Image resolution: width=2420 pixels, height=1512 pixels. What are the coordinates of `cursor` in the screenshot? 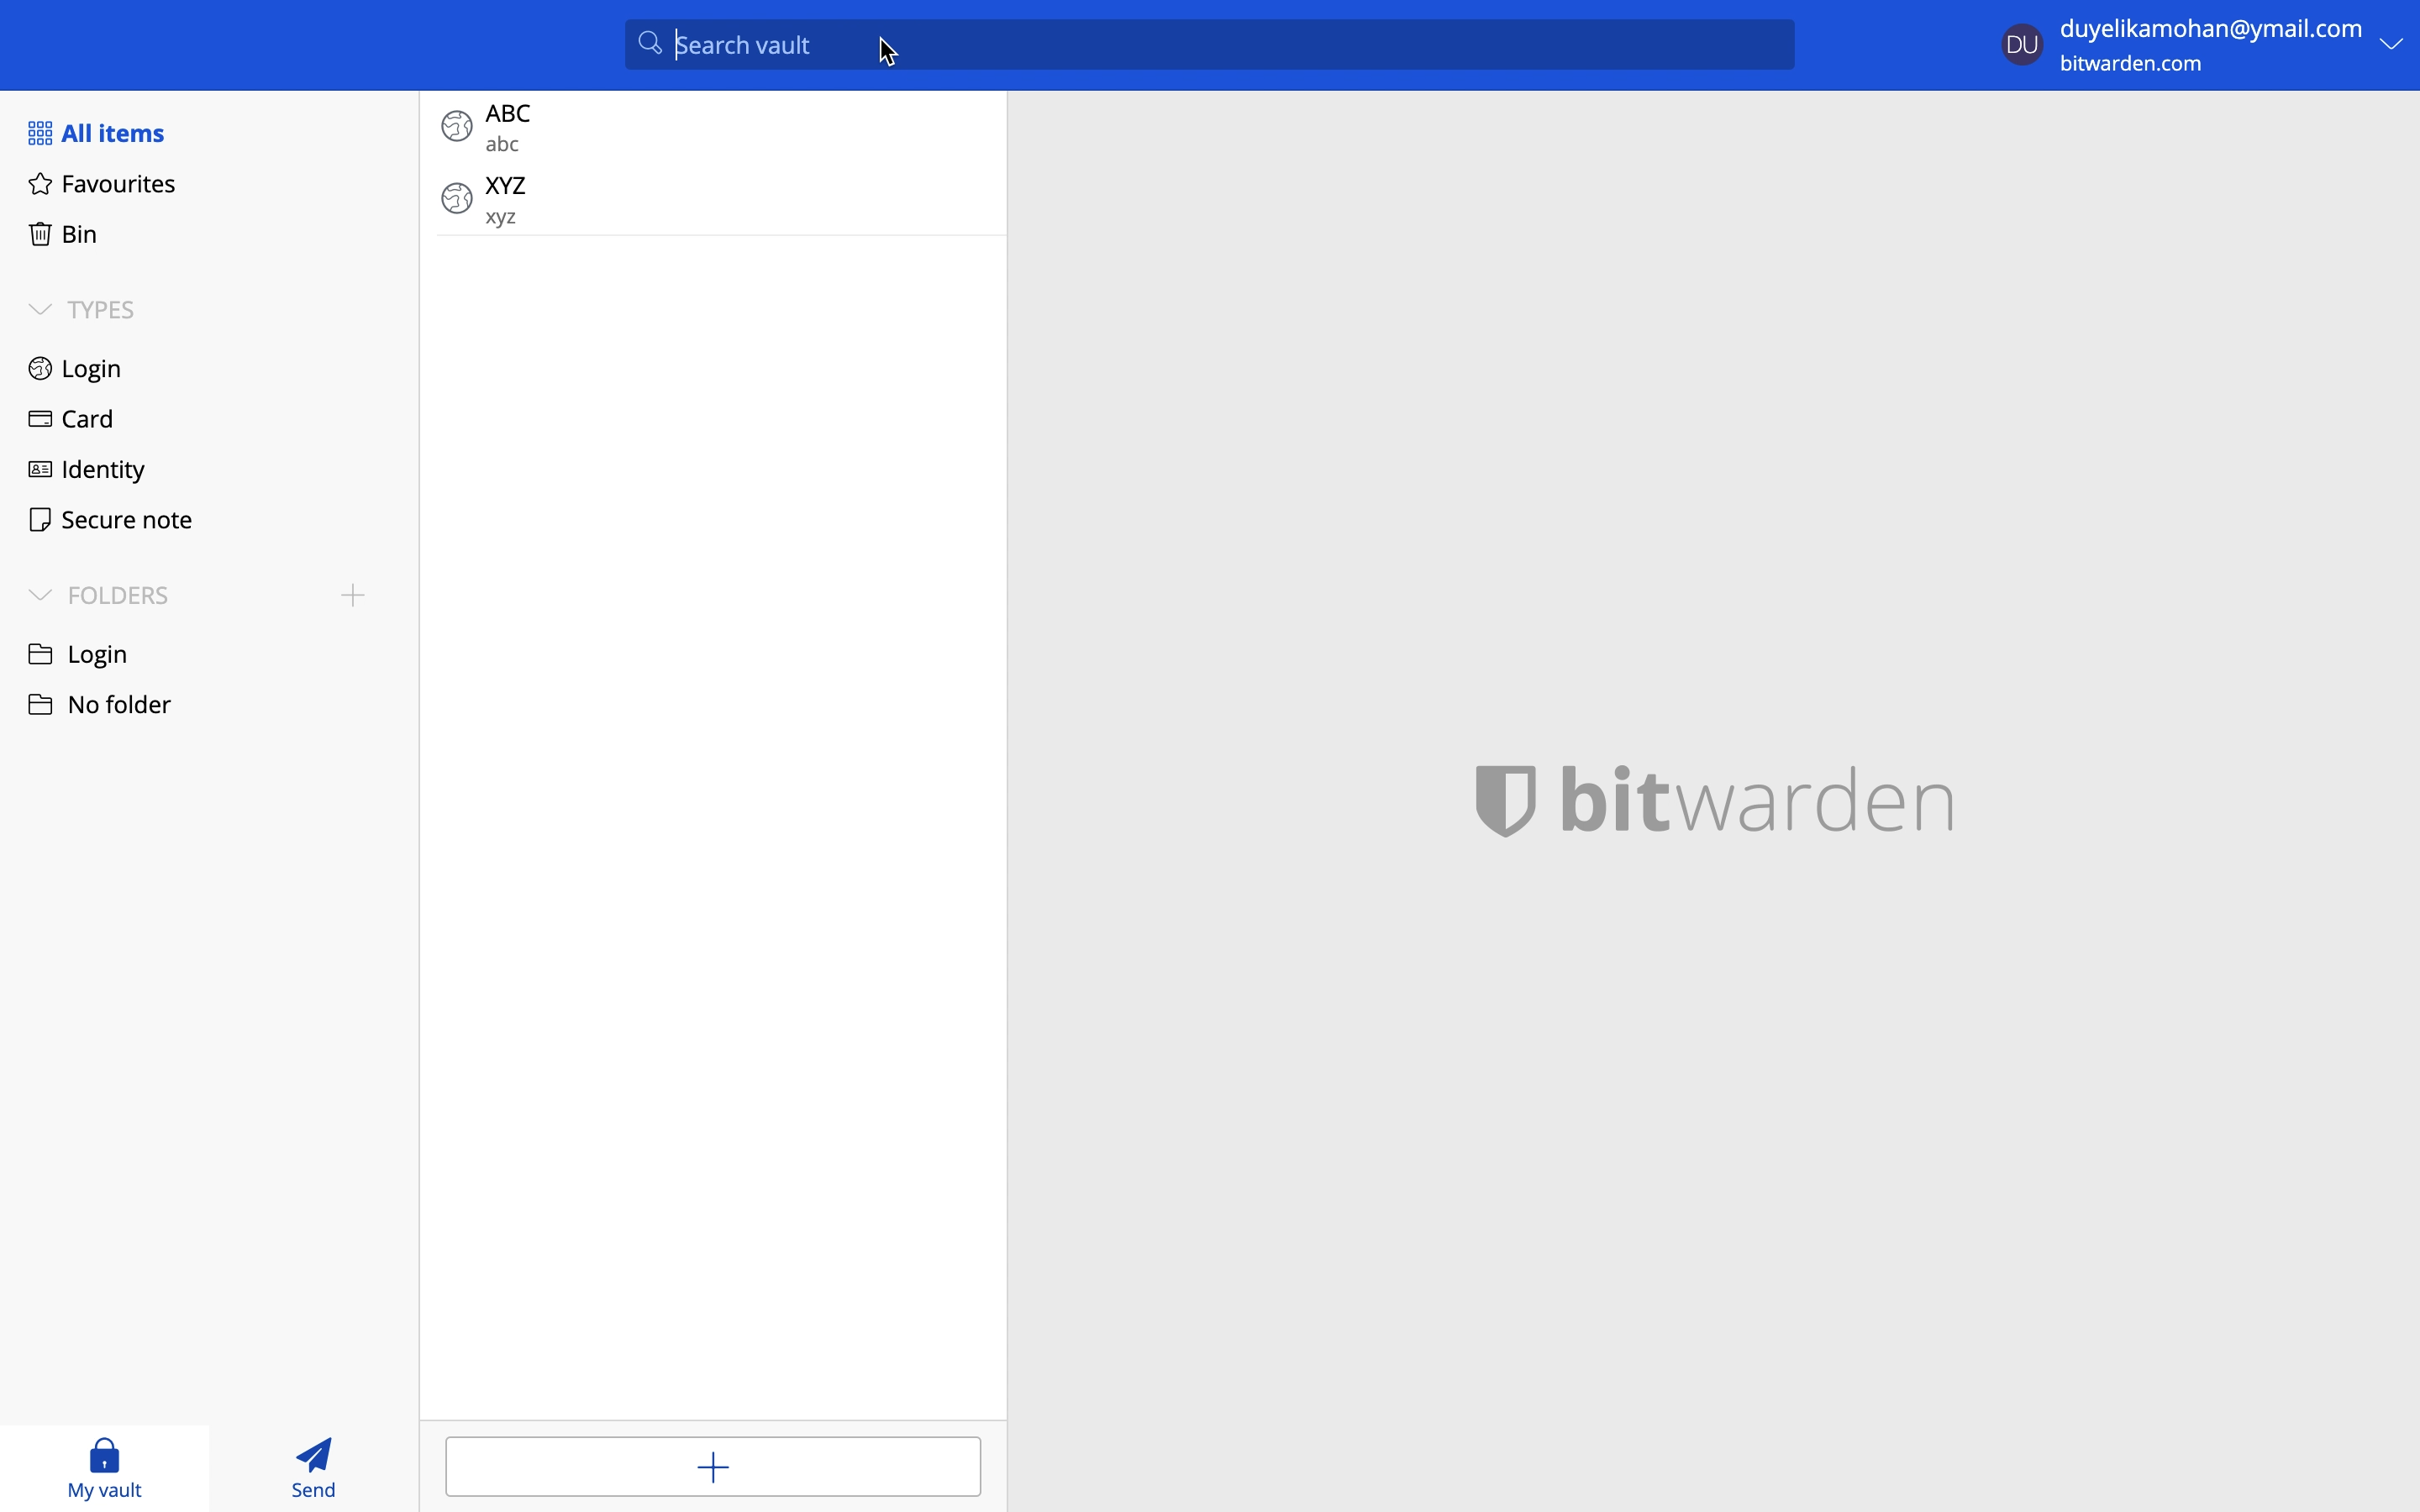 It's located at (890, 52).